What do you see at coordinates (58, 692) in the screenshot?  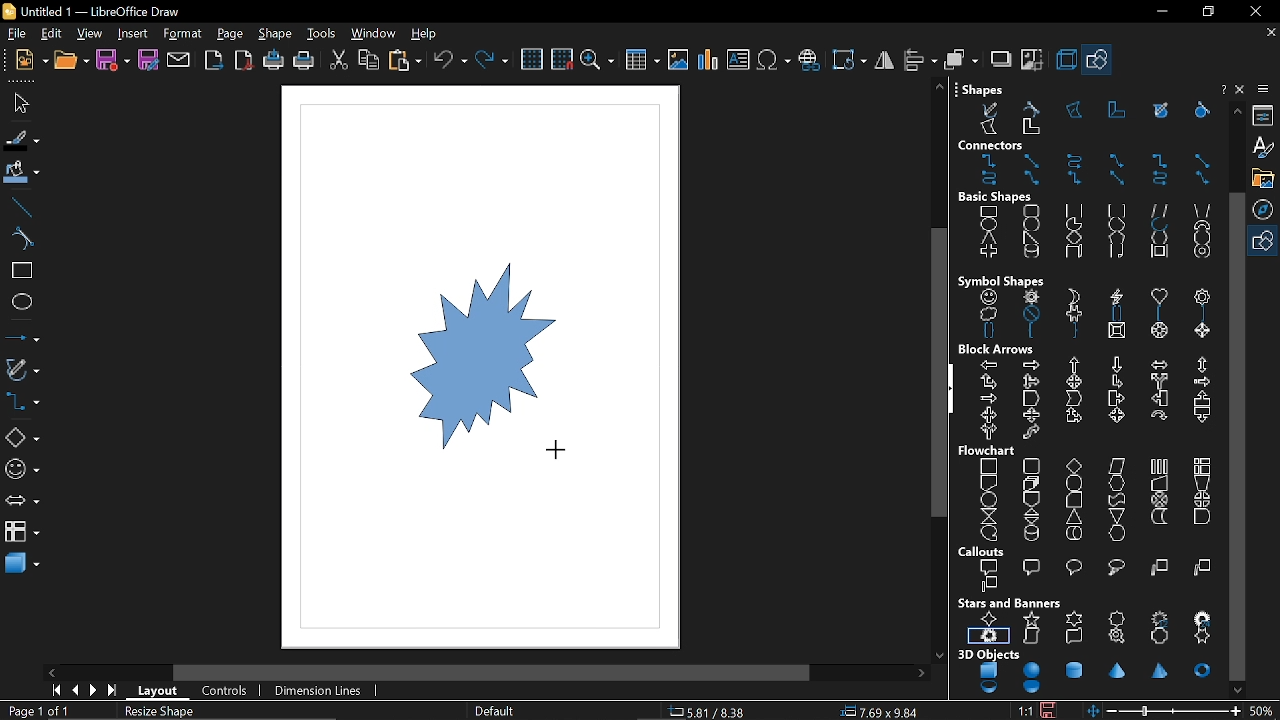 I see `go to first page` at bounding box center [58, 692].